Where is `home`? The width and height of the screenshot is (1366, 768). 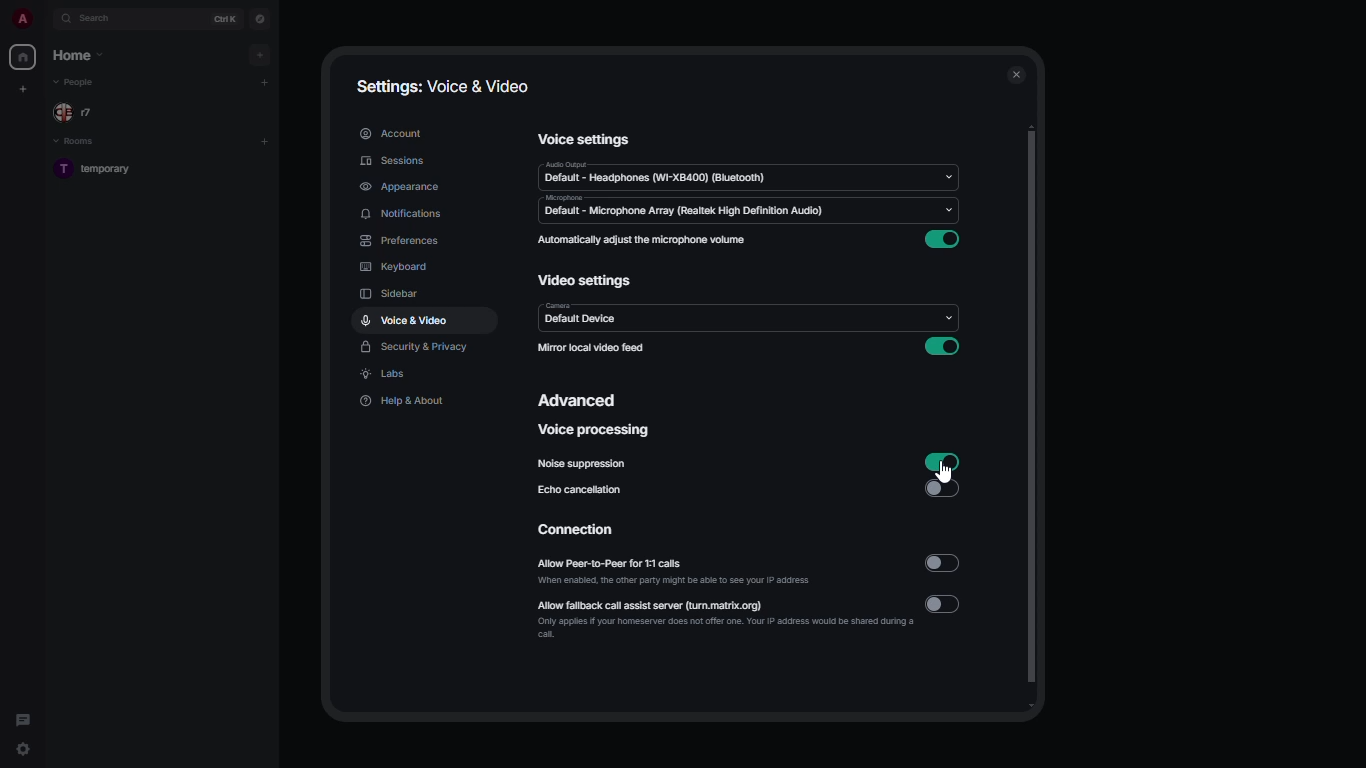 home is located at coordinates (24, 58).